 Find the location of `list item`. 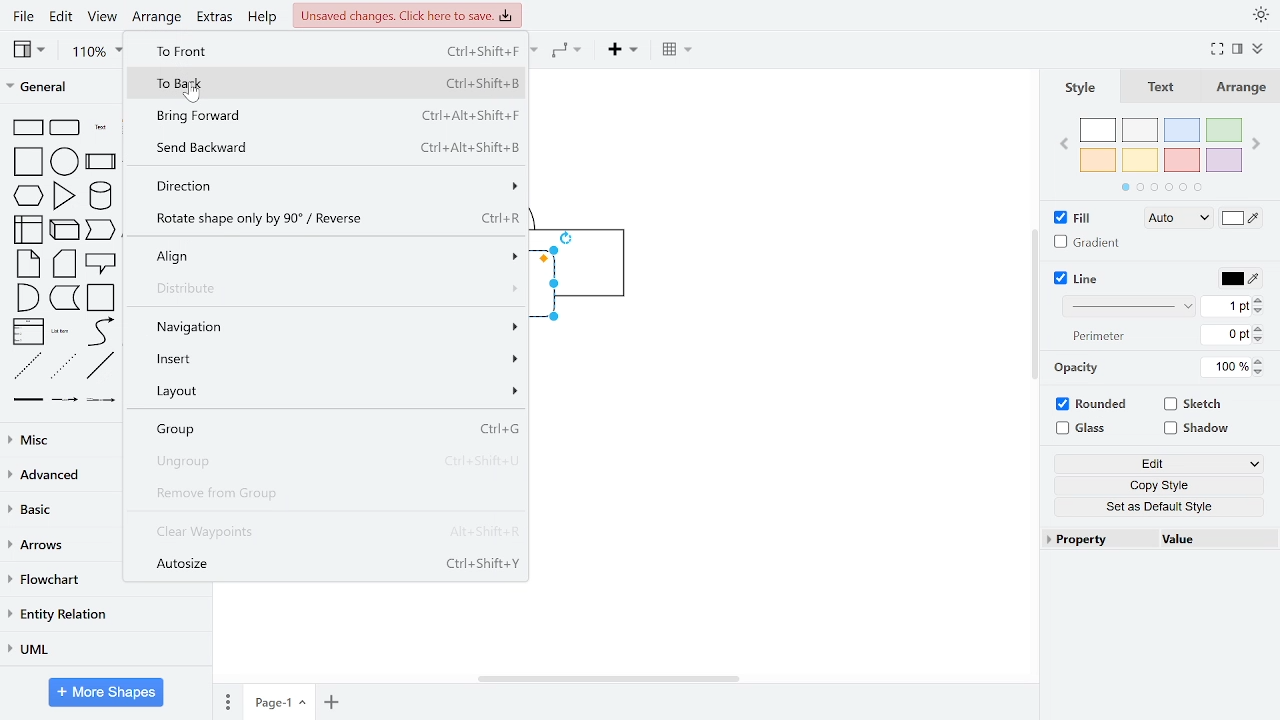

list item is located at coordinates (60, 332).